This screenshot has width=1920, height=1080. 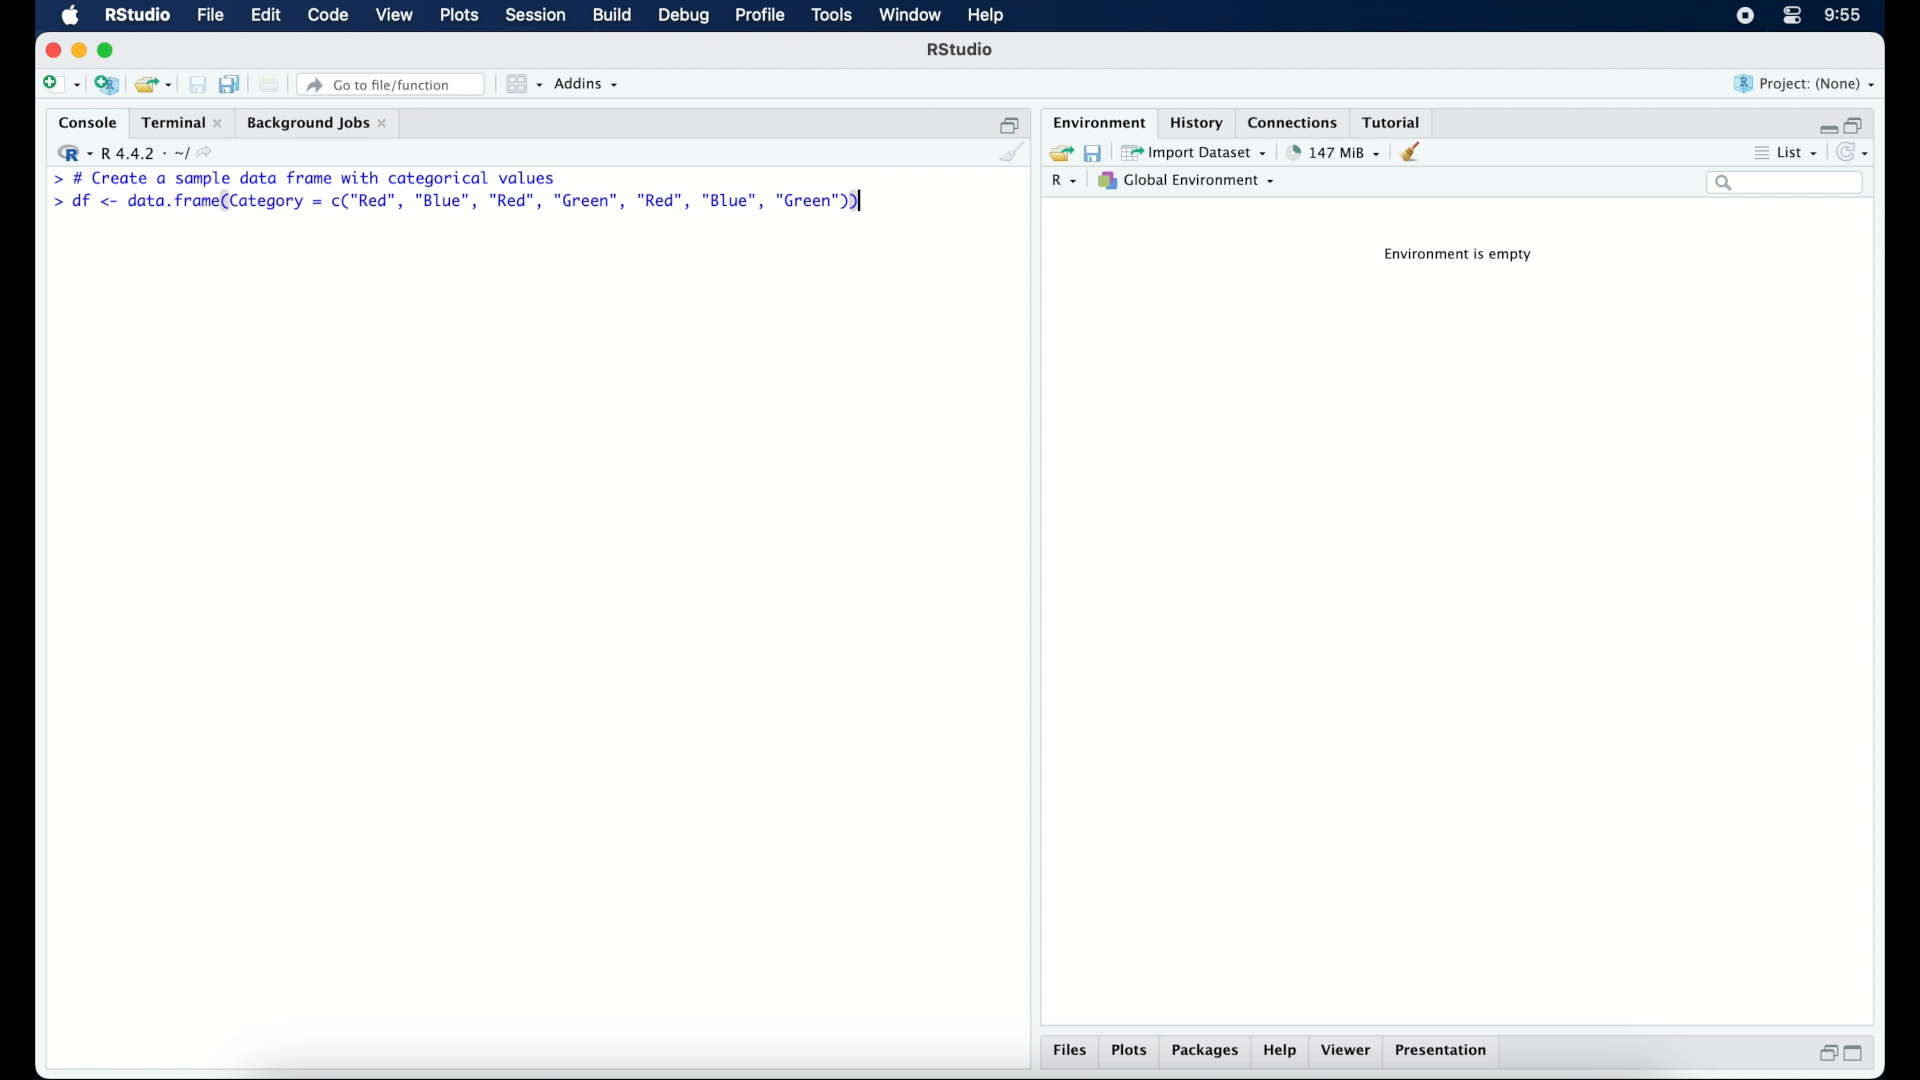 I want to click on R 4.4.2, so click(x=134, y=150).